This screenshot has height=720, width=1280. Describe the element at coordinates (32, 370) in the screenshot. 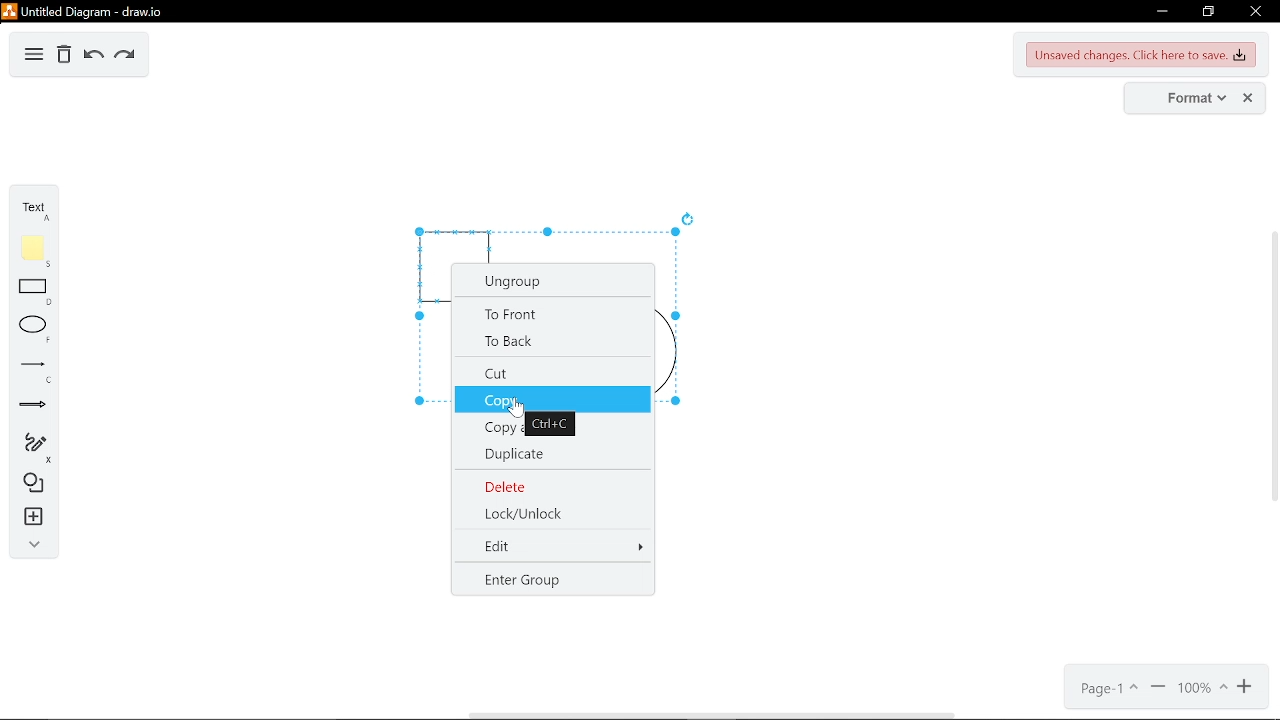

I see `line` at that location.